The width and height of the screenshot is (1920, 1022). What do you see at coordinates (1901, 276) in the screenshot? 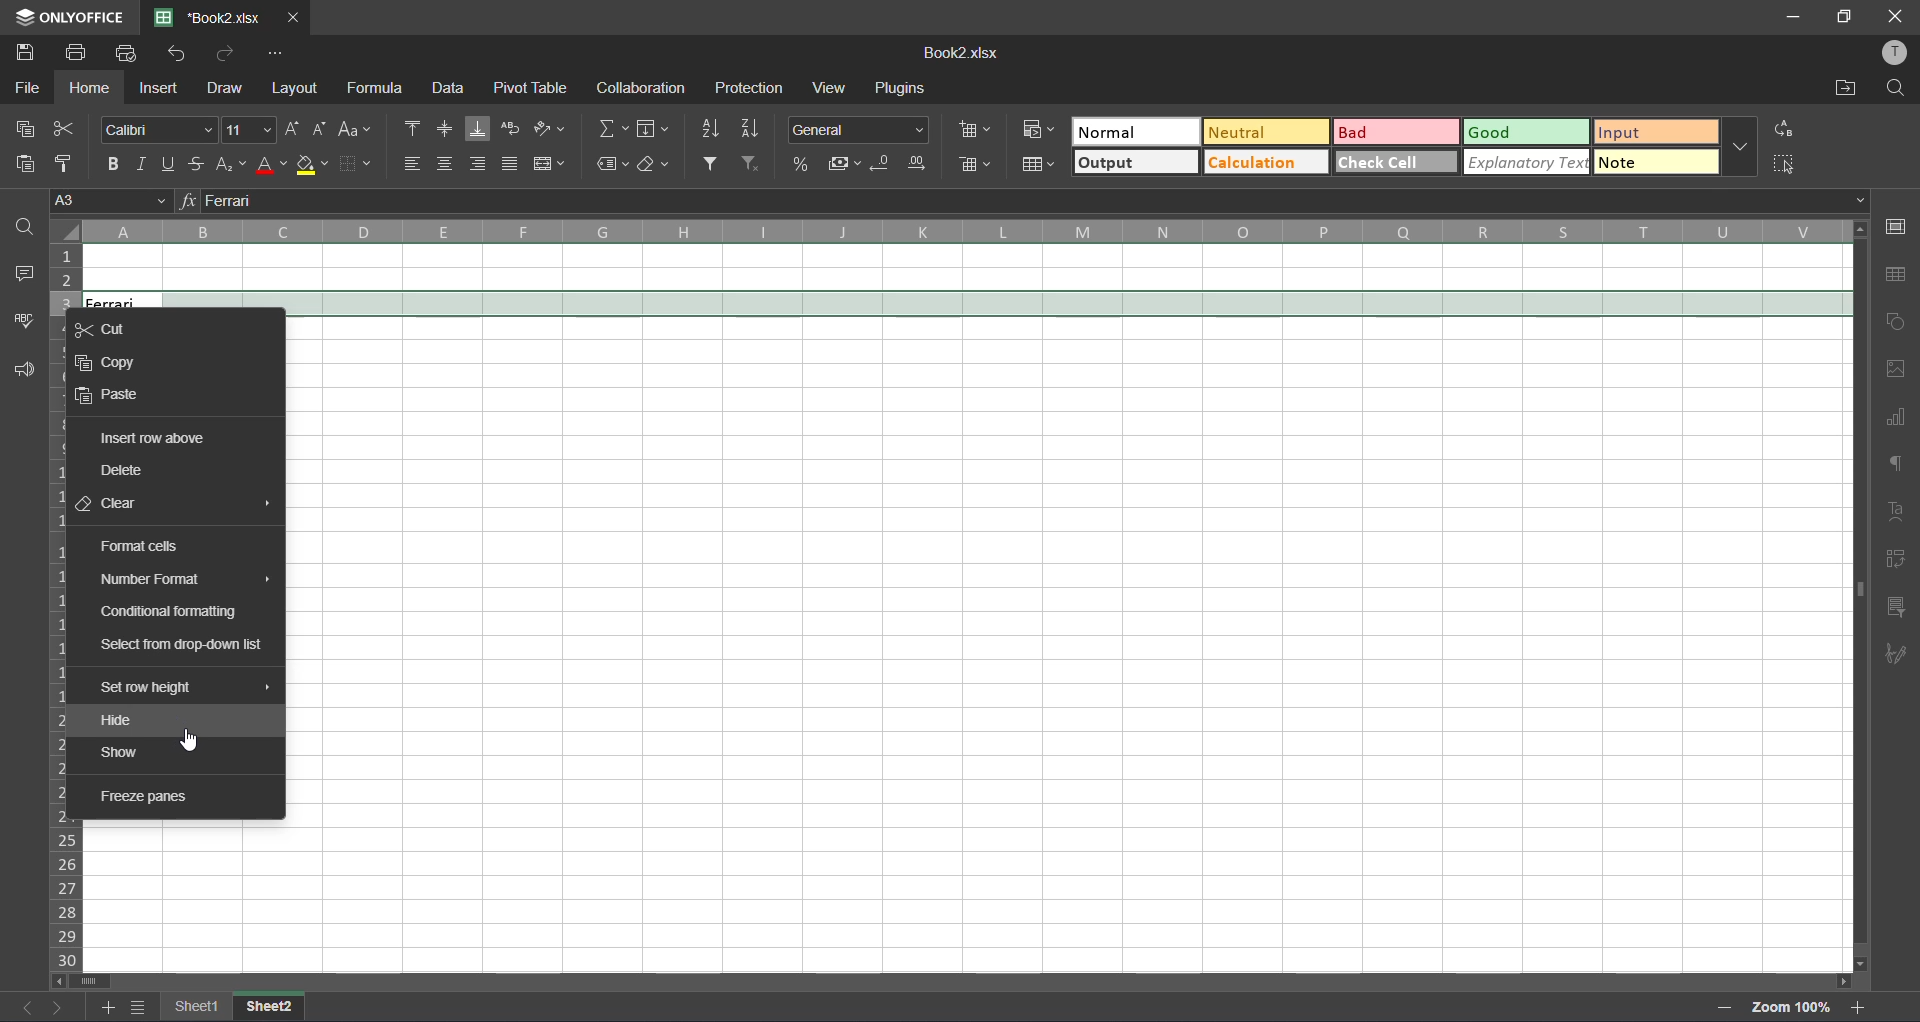
I see `table` at bounding box center [1901, 276].